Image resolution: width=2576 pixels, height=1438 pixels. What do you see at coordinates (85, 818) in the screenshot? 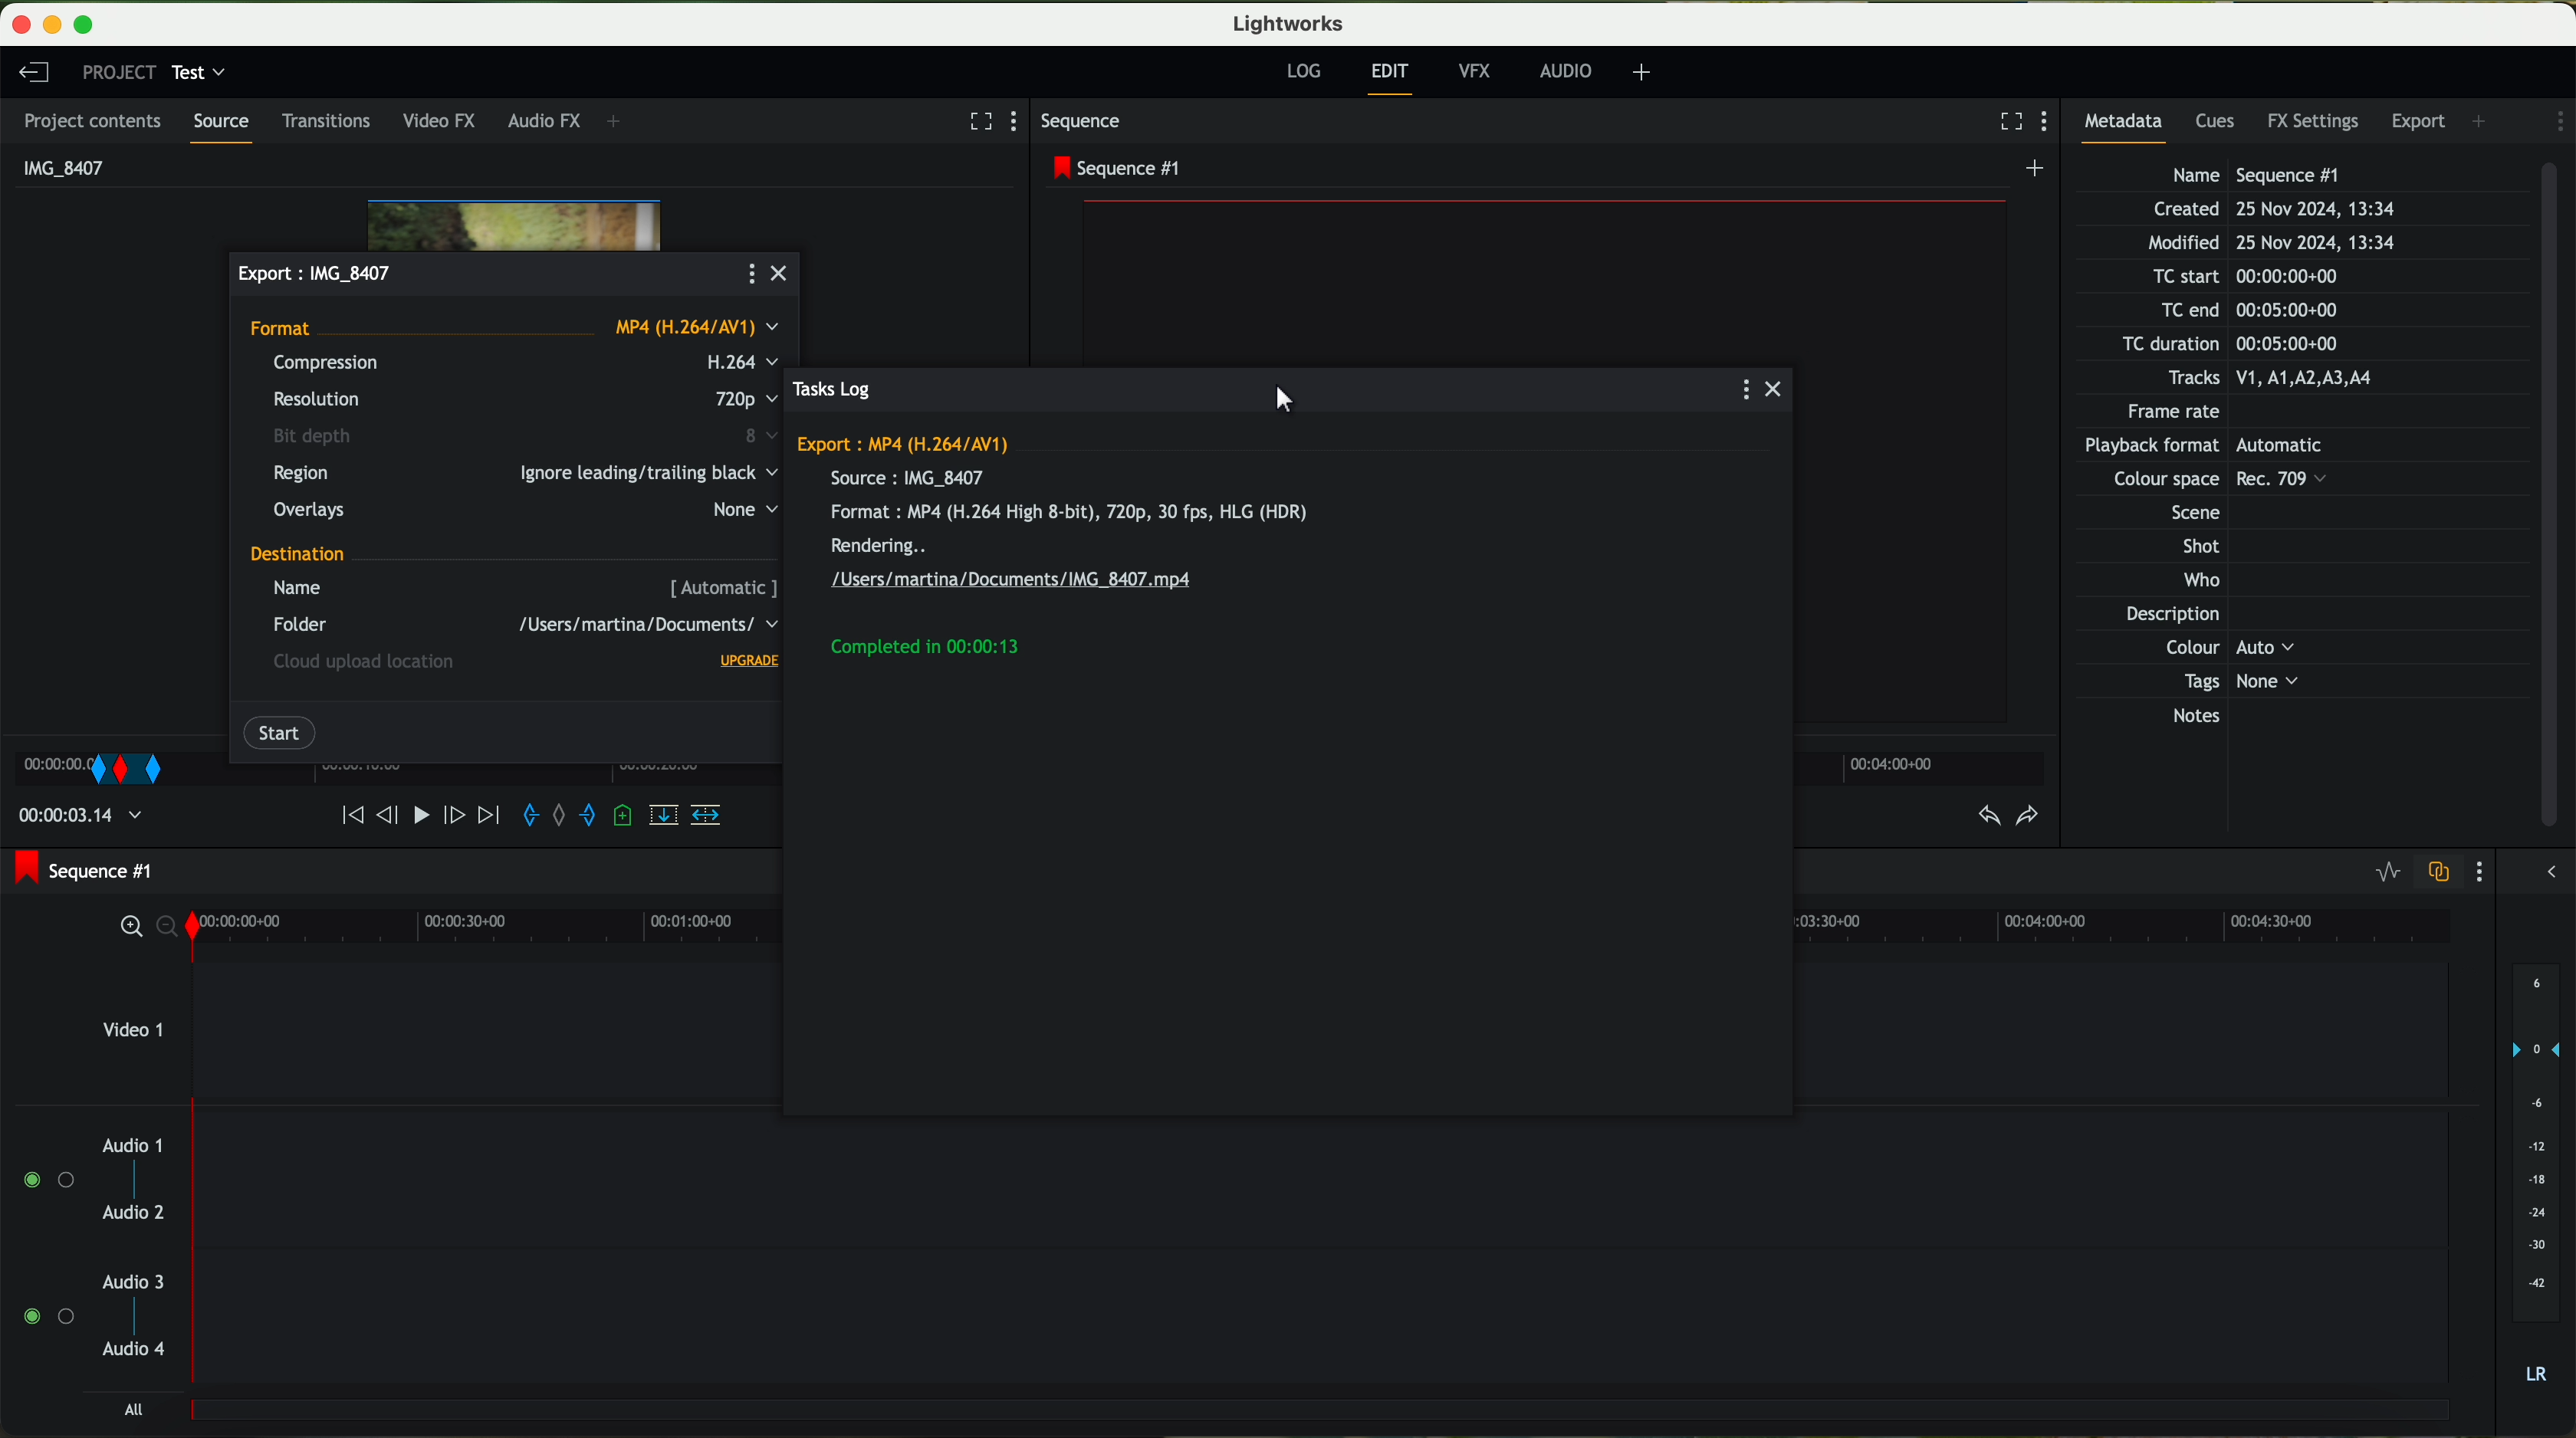
I see `time` at bounding box center [85, 818].